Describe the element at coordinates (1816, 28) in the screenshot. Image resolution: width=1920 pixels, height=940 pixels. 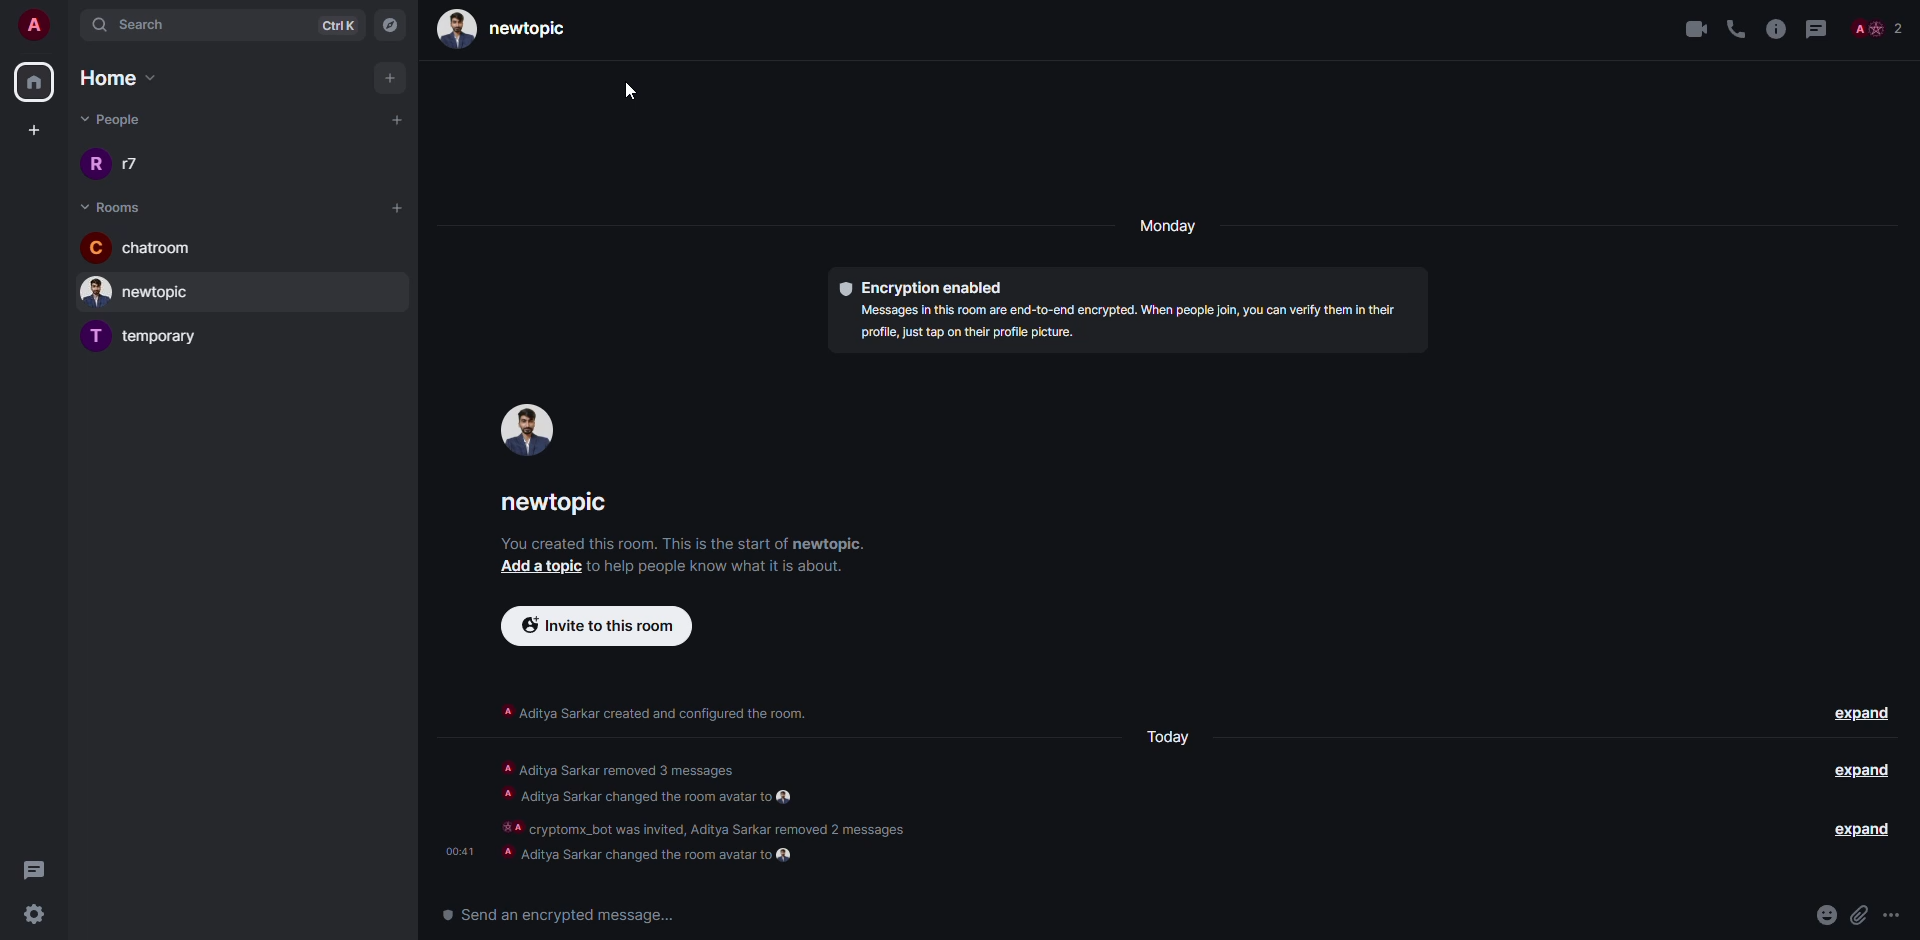
I see `threads` at that location.